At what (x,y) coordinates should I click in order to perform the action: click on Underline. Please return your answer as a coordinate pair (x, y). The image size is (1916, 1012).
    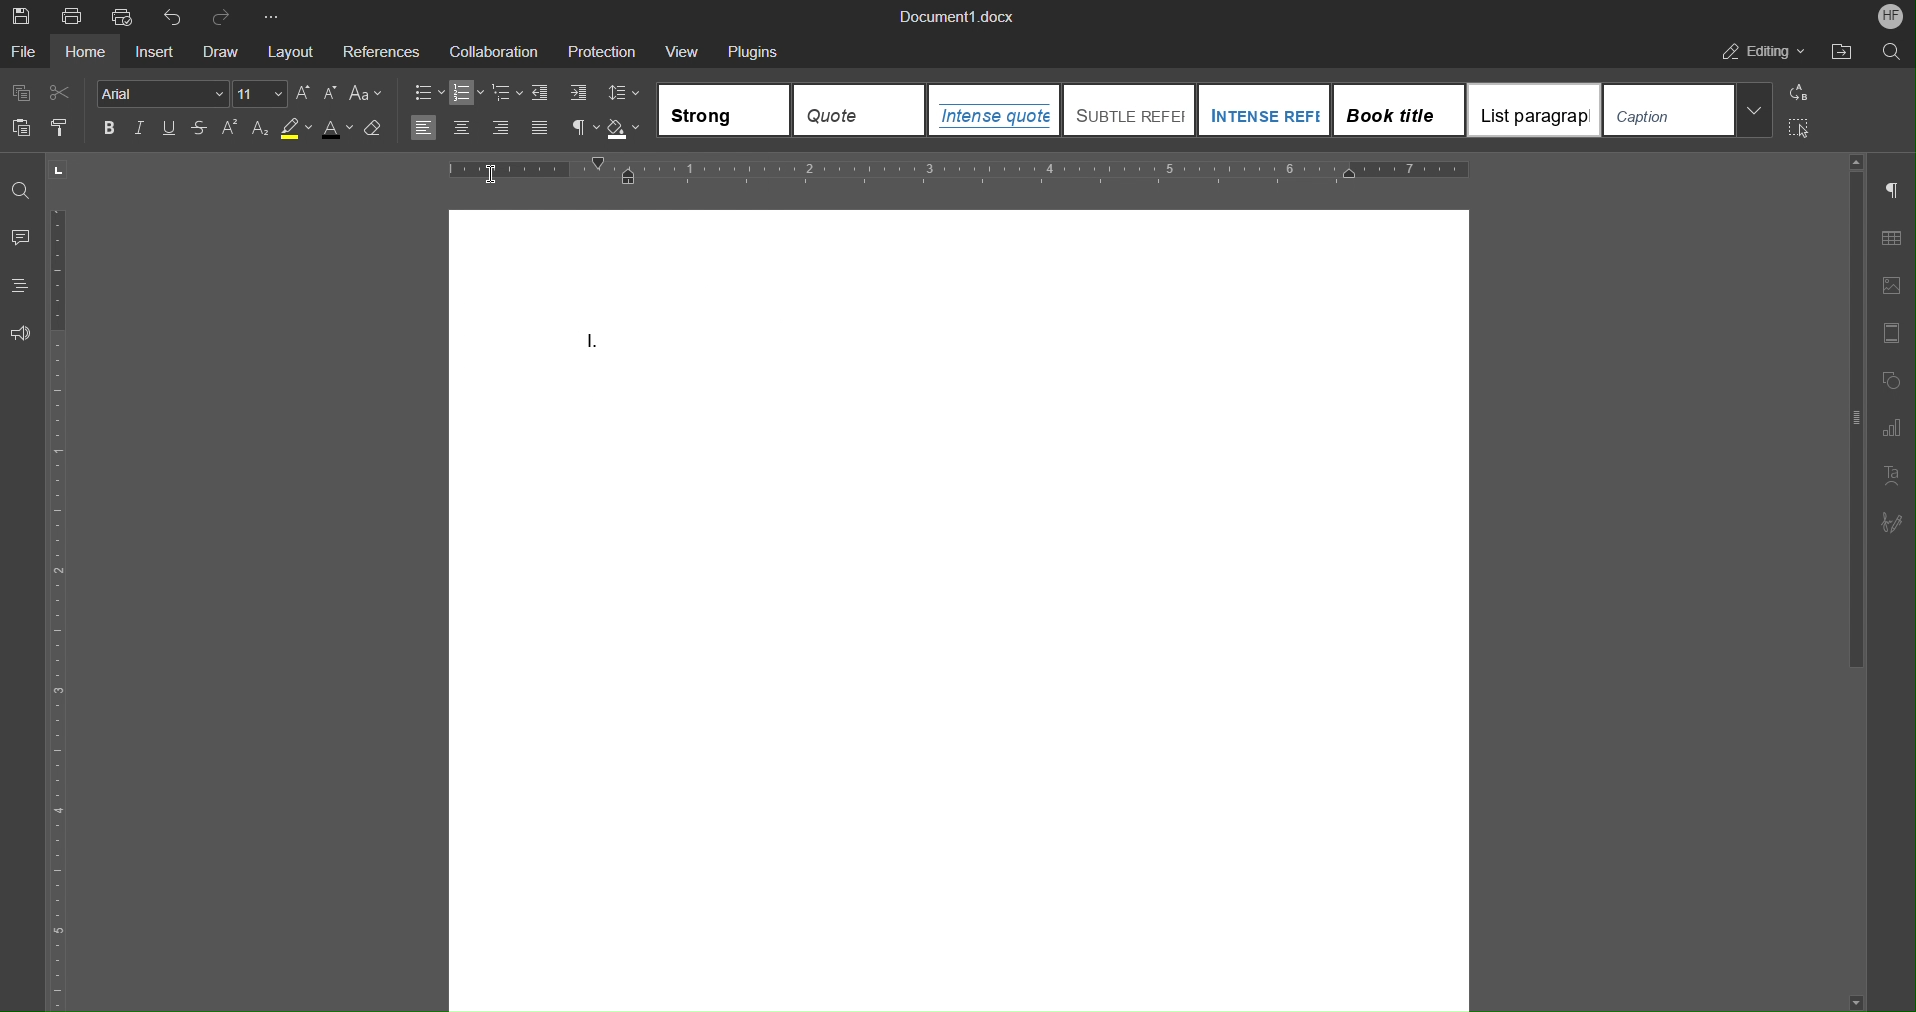
    Looking at the image, I should click on (168, 129).